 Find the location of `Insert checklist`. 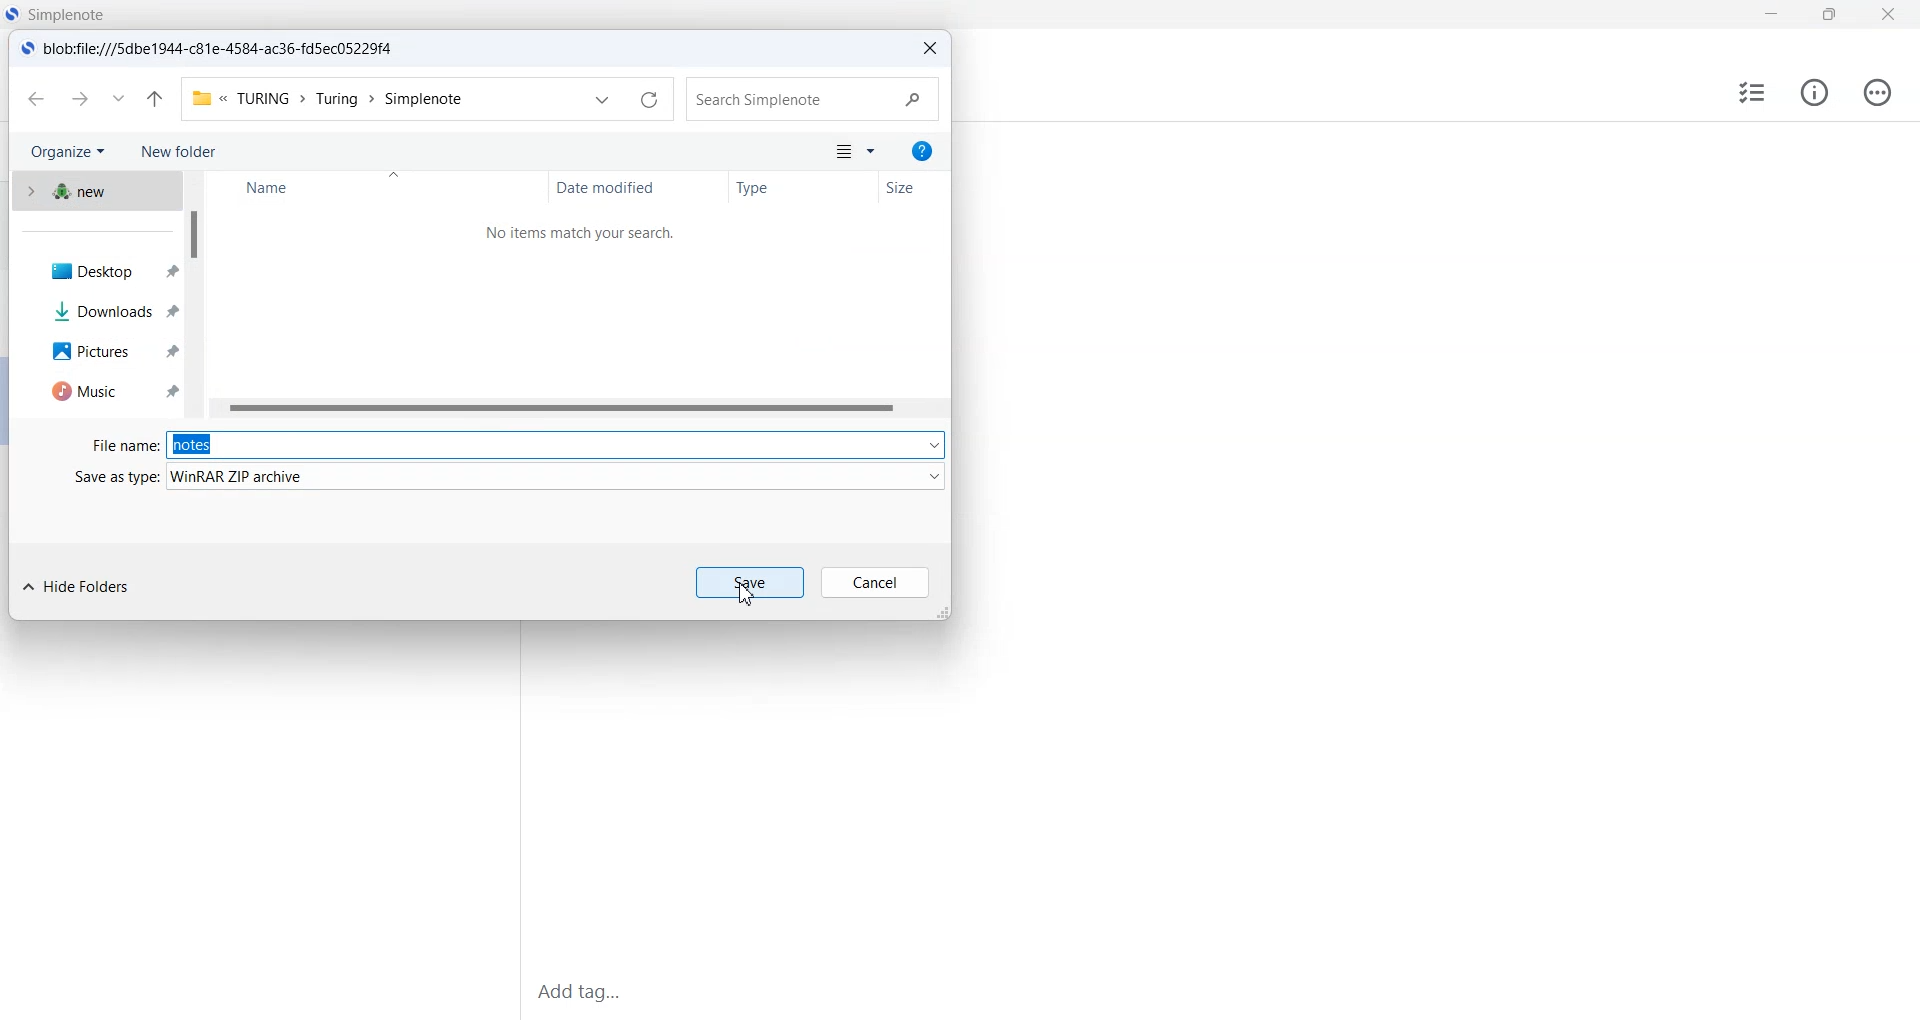

Insert checklist is located at coordinates (1750, 93).